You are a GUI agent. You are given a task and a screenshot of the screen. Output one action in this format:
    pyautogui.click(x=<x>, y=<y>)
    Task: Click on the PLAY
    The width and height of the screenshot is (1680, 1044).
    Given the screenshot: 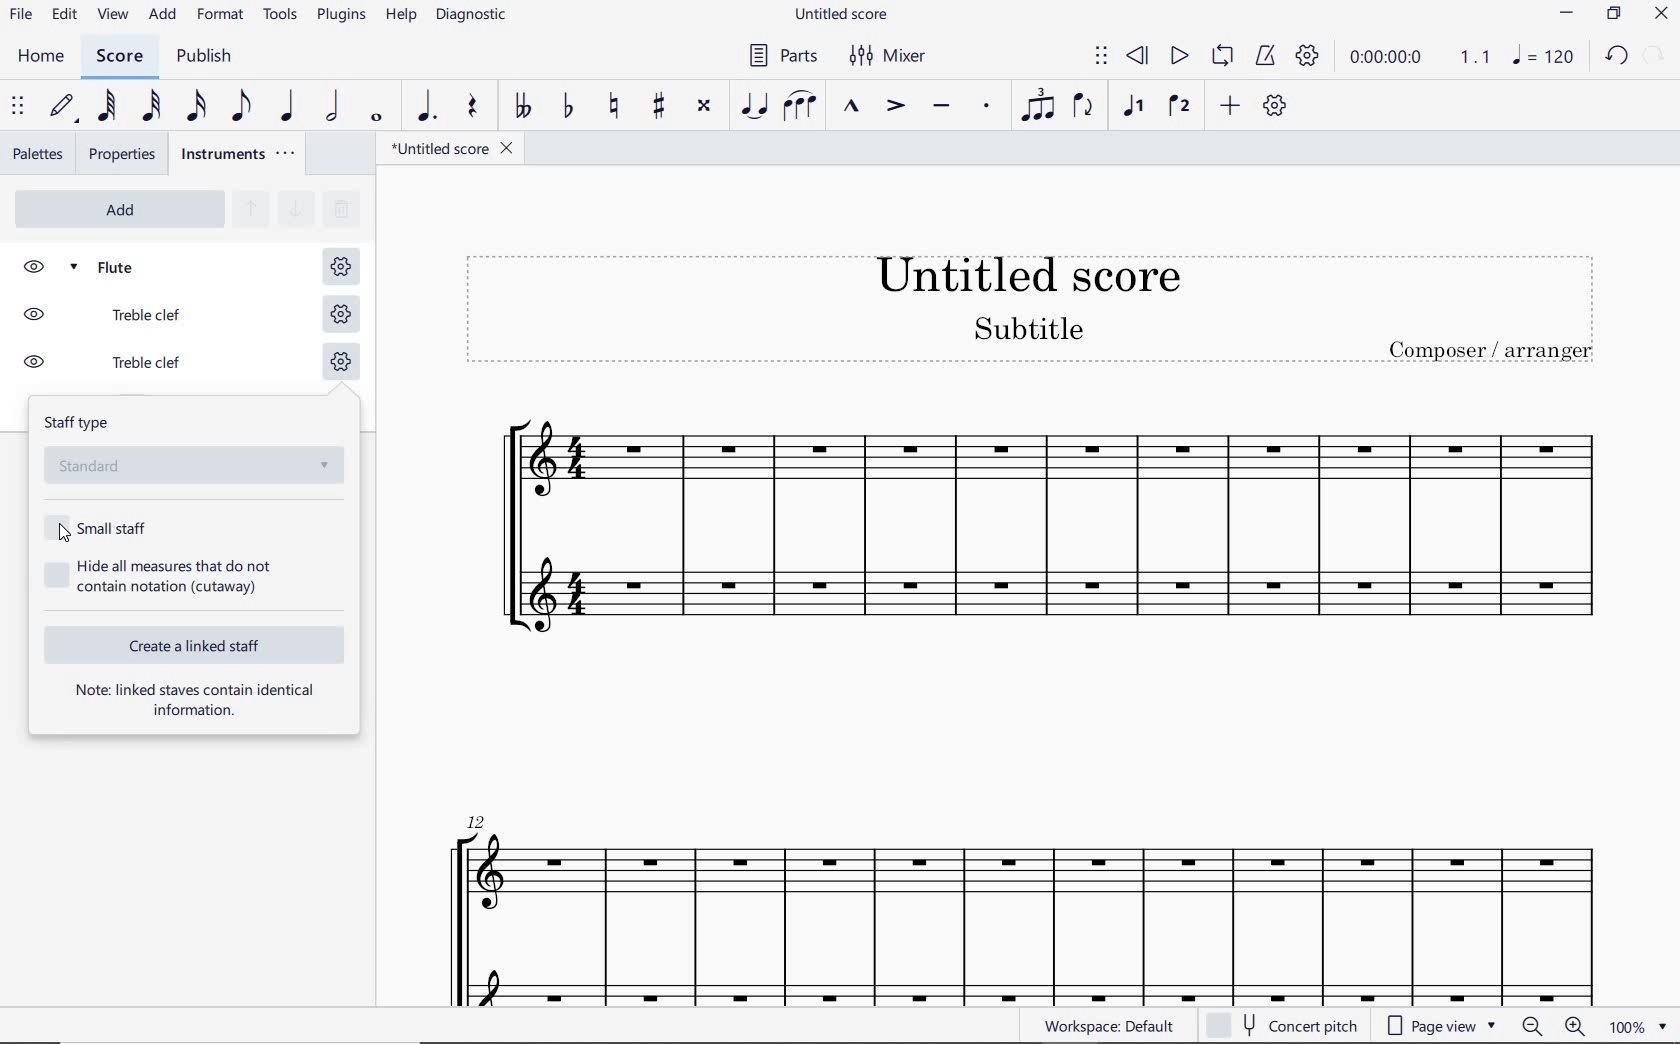 What is the action you would take?
    pyautogui.click(x=1178, y=57)
    